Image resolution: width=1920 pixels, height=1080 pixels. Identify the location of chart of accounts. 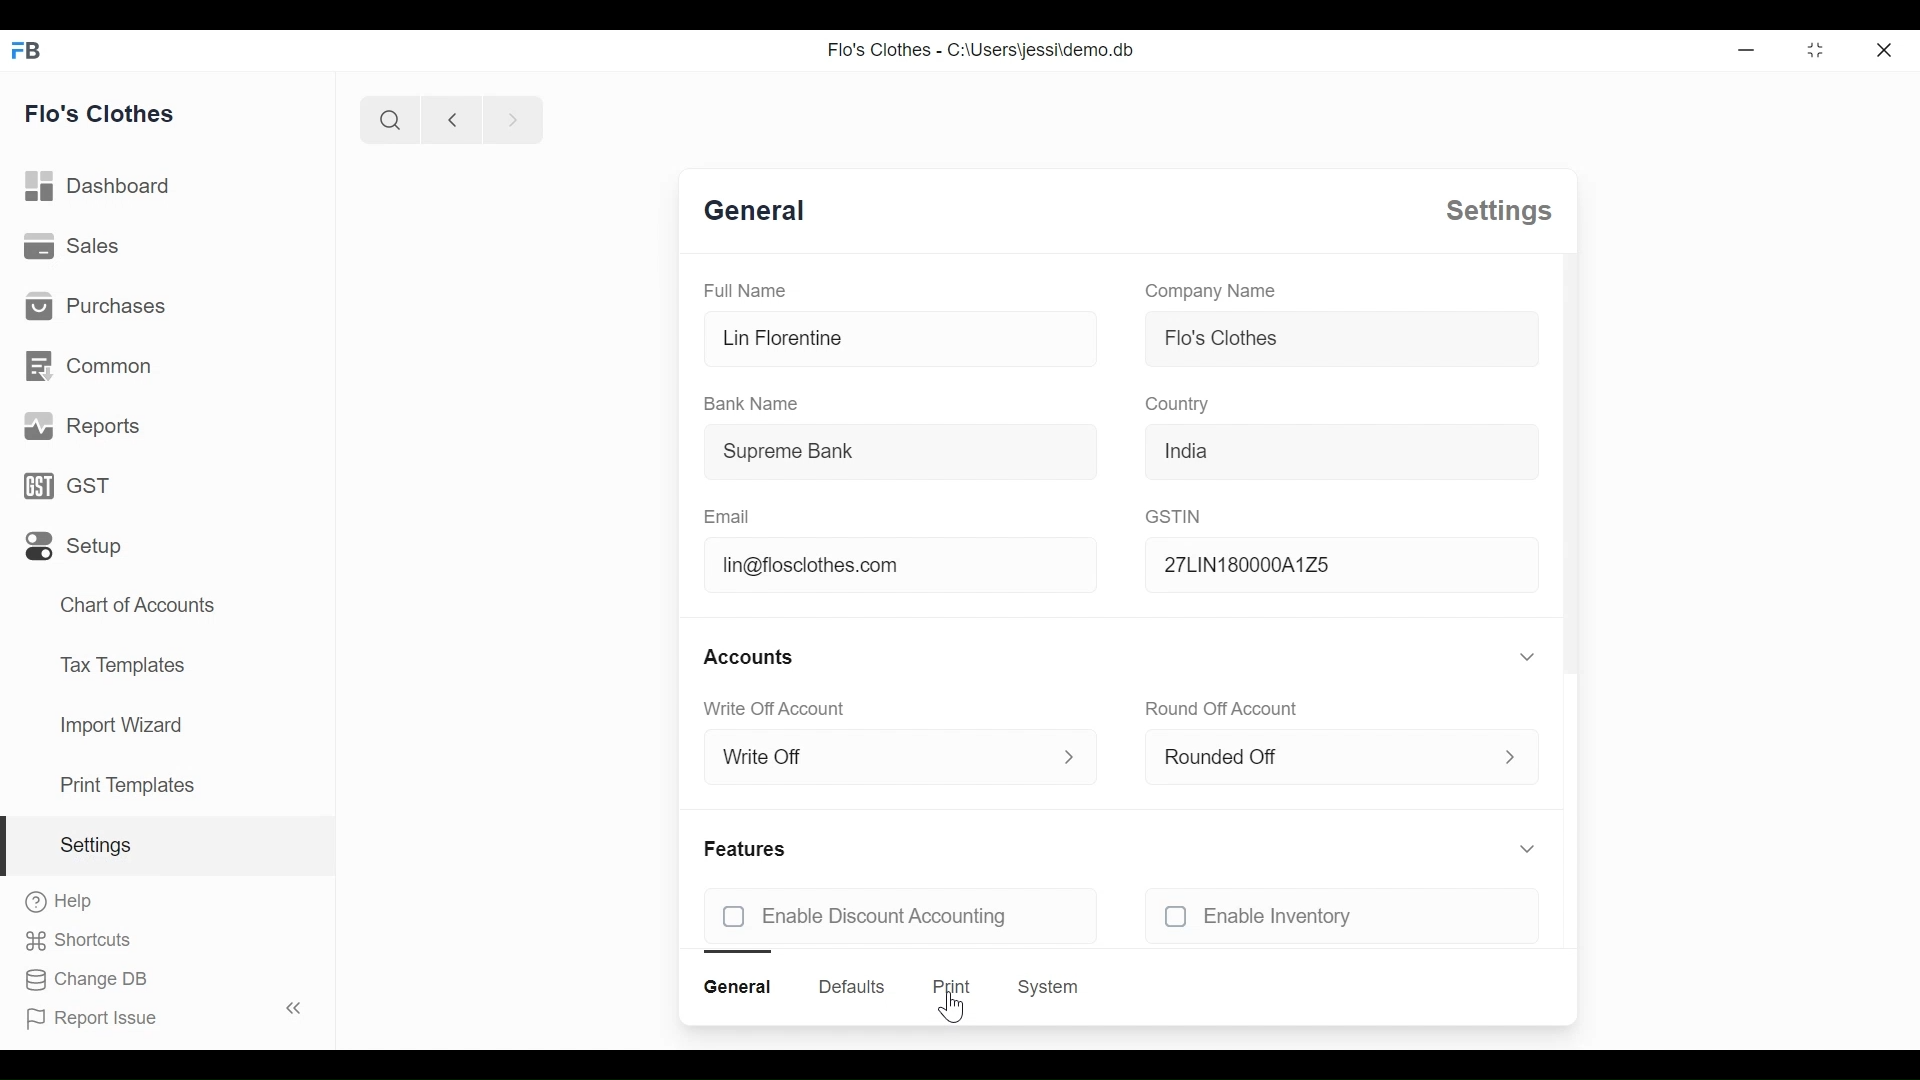
(140, 606).